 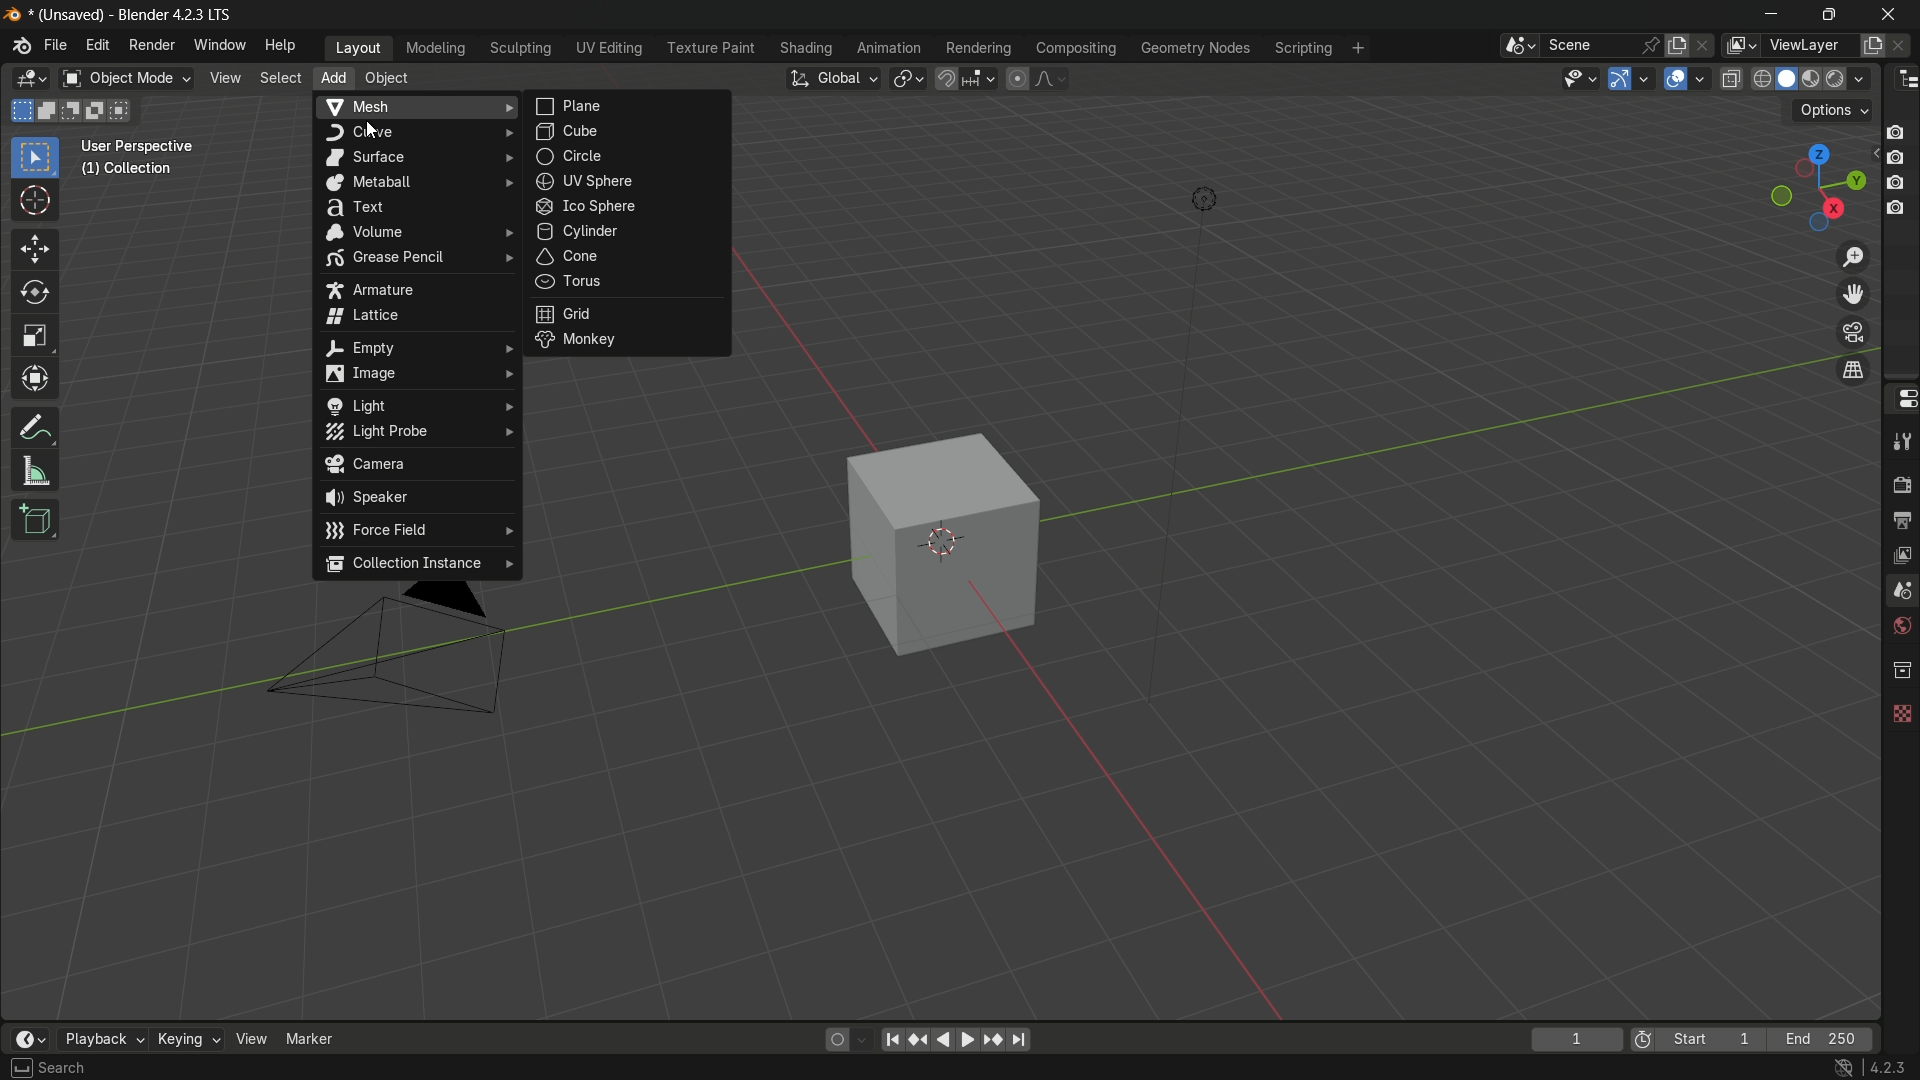 I want to click on monkey, so click(x=632, y=342).